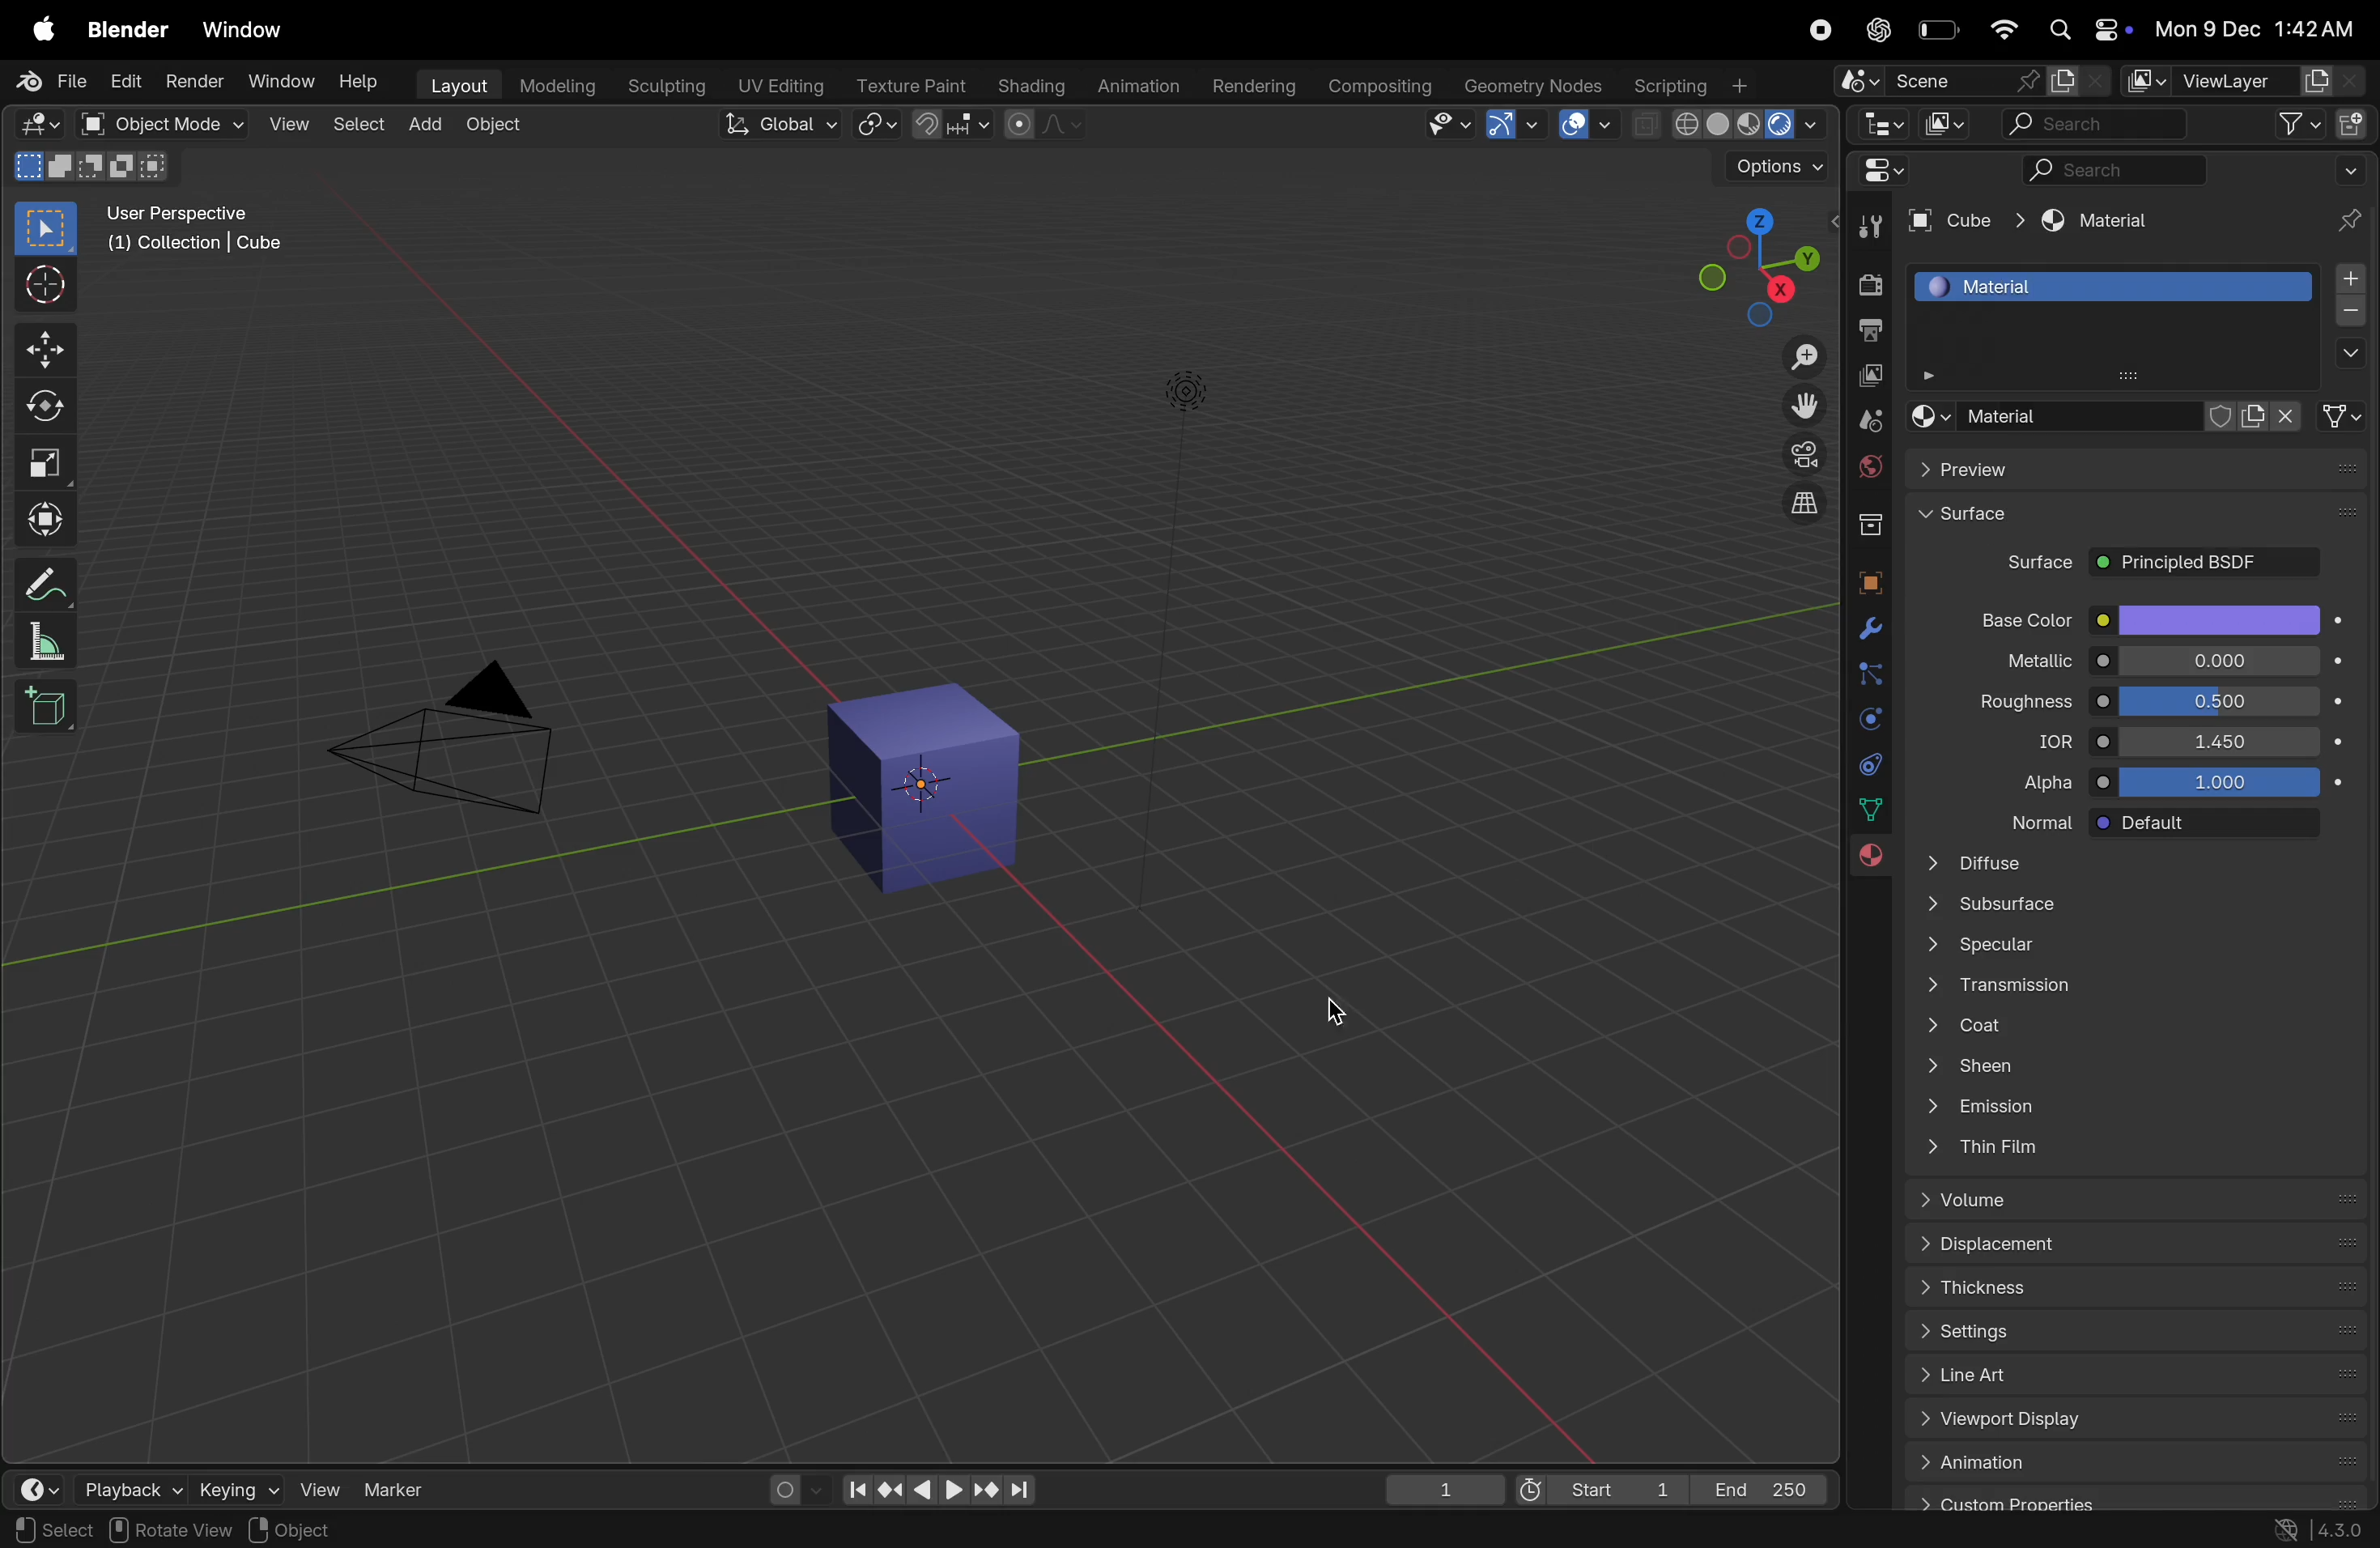 The width and height of the screenshot is (2380, 1548). Describe the element at coordinates (2080, 412) in the screenshot. I see `matrial` at that location.